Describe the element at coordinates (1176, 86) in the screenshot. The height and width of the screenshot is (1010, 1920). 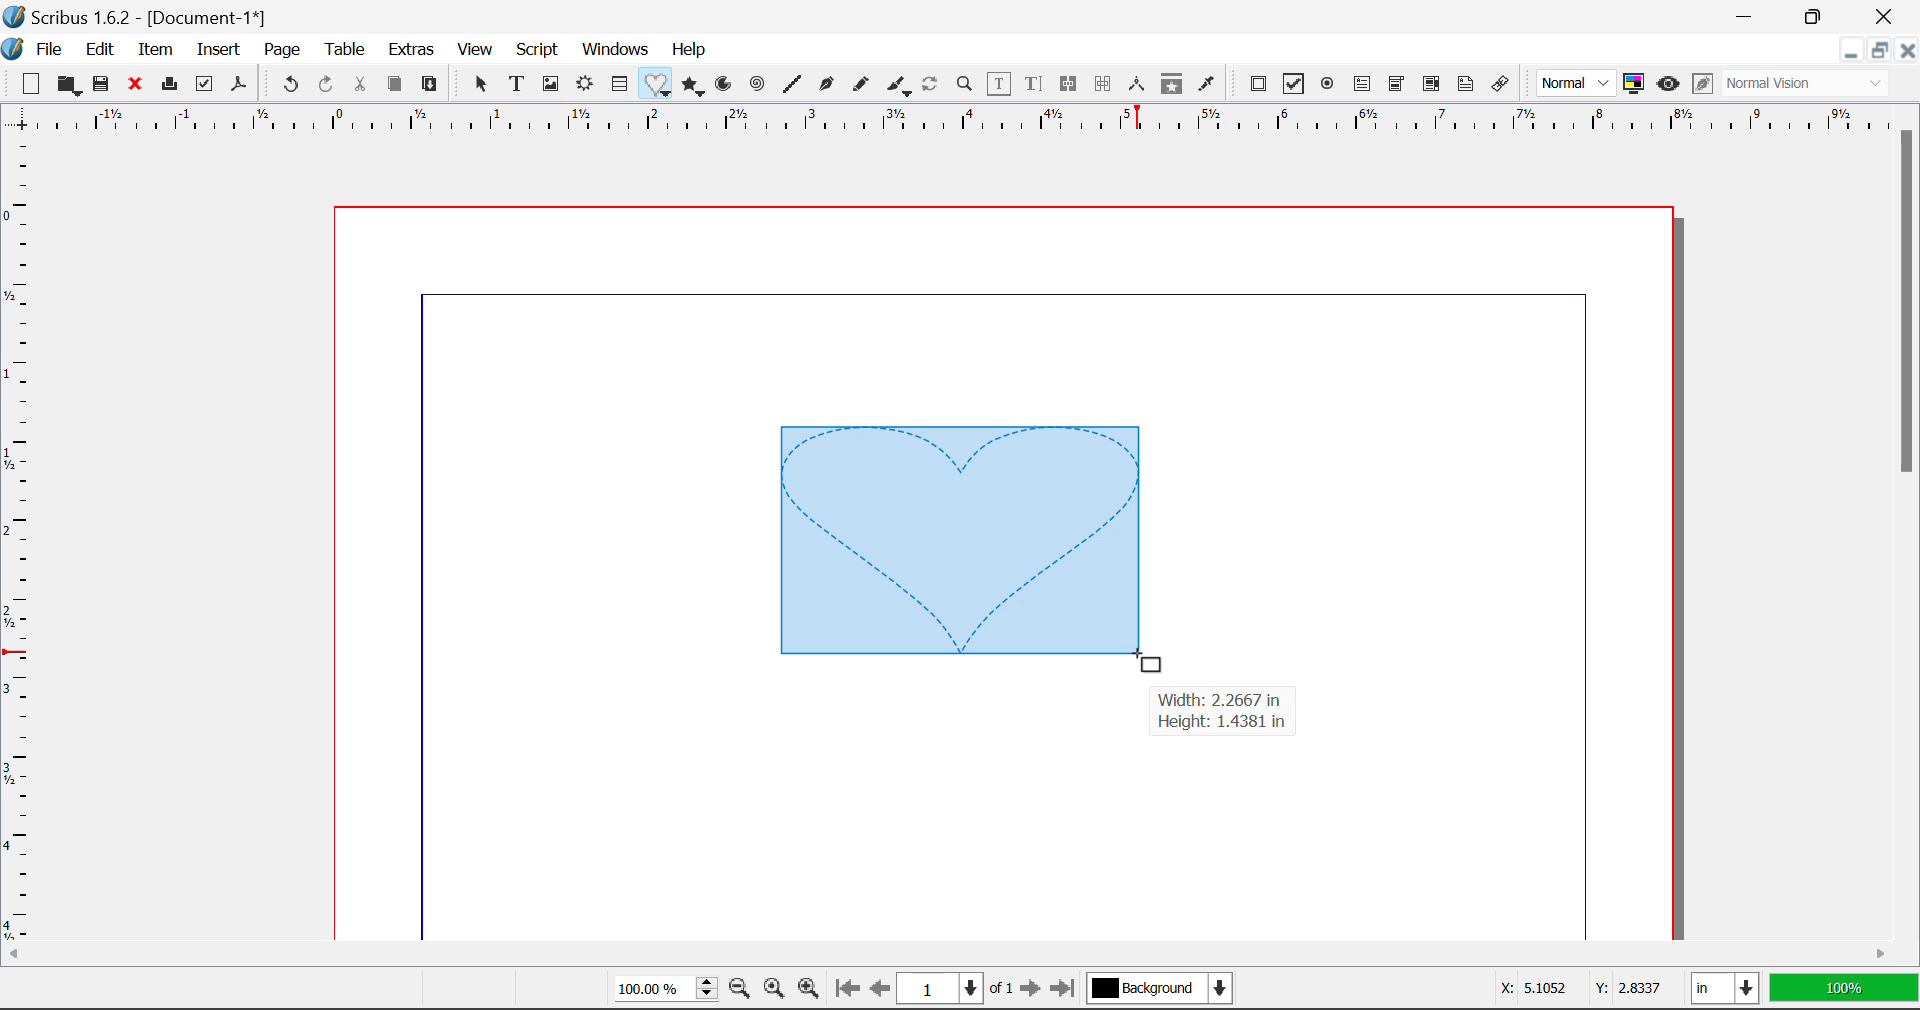
I see `Copy Item Properties` at that location.